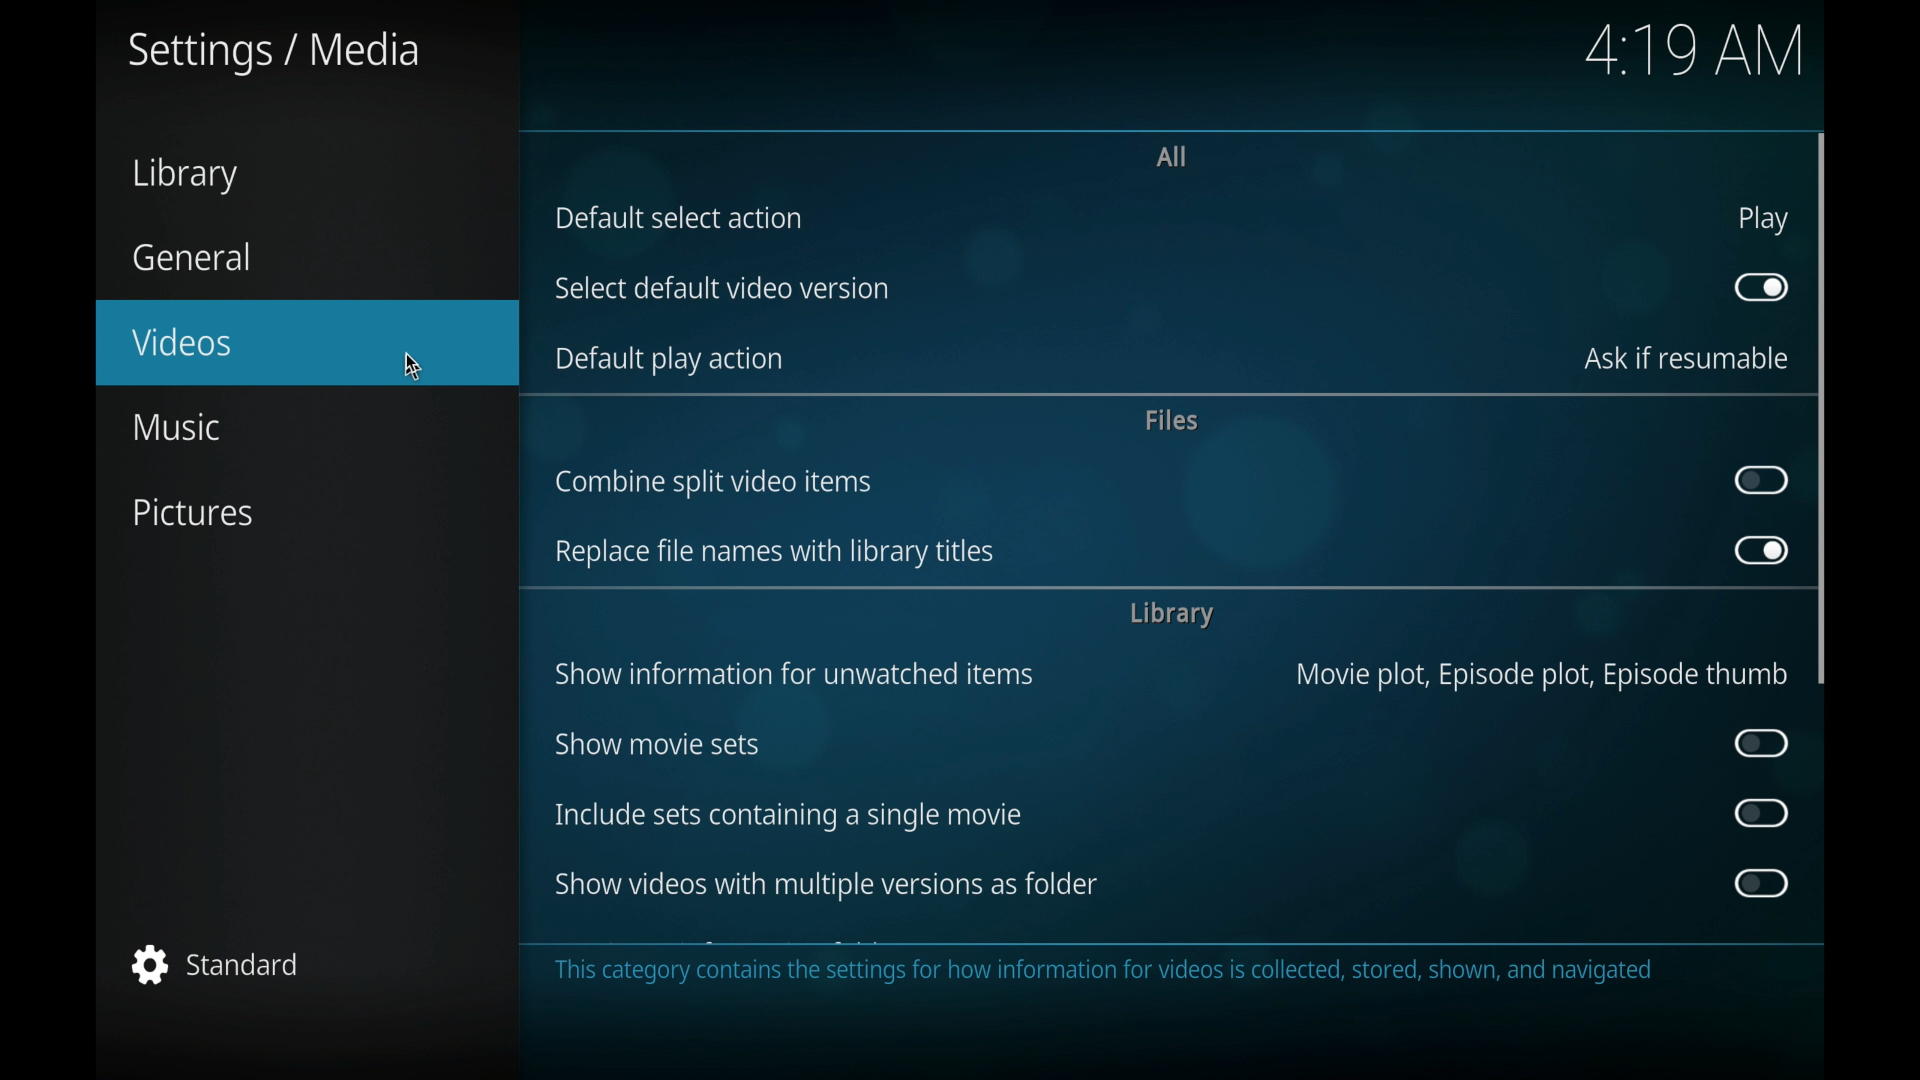  Describe the element at coordinates (307, 343) in the screenshot. I see `videos` at that location.